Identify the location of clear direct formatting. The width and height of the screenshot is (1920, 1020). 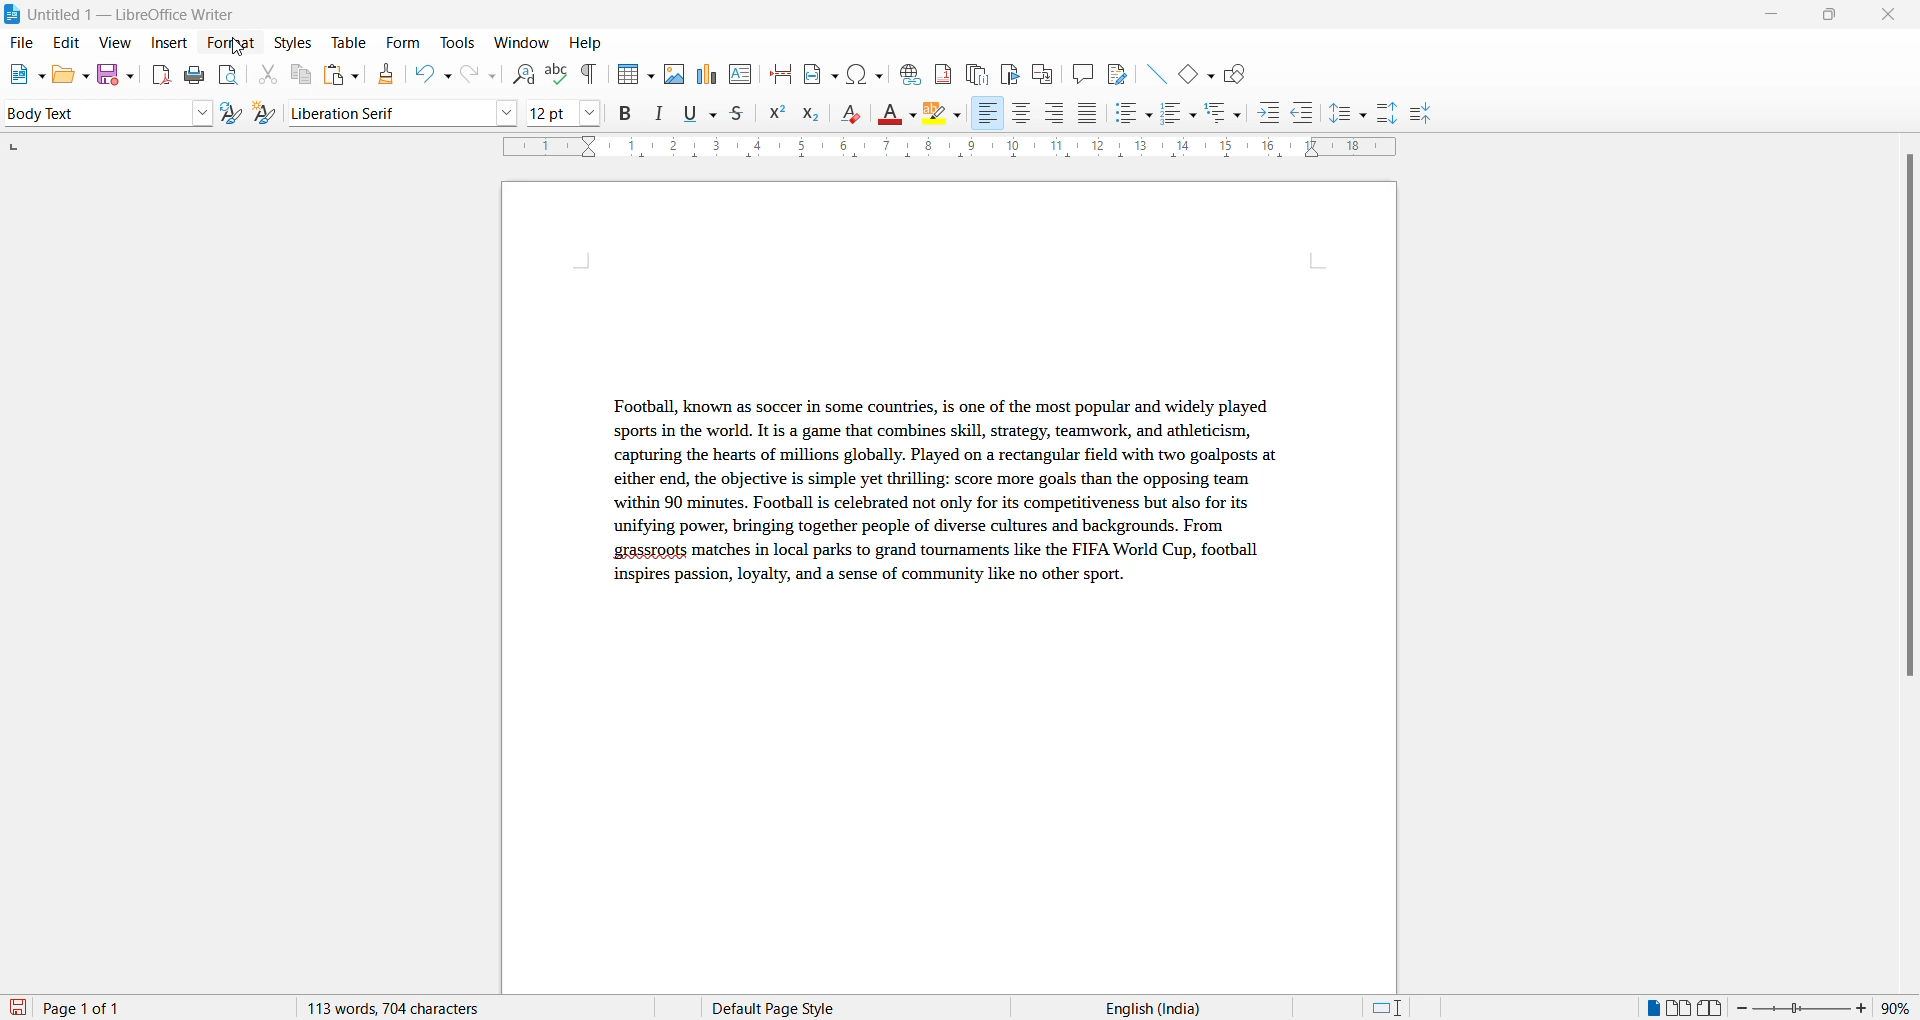
(856, 116).